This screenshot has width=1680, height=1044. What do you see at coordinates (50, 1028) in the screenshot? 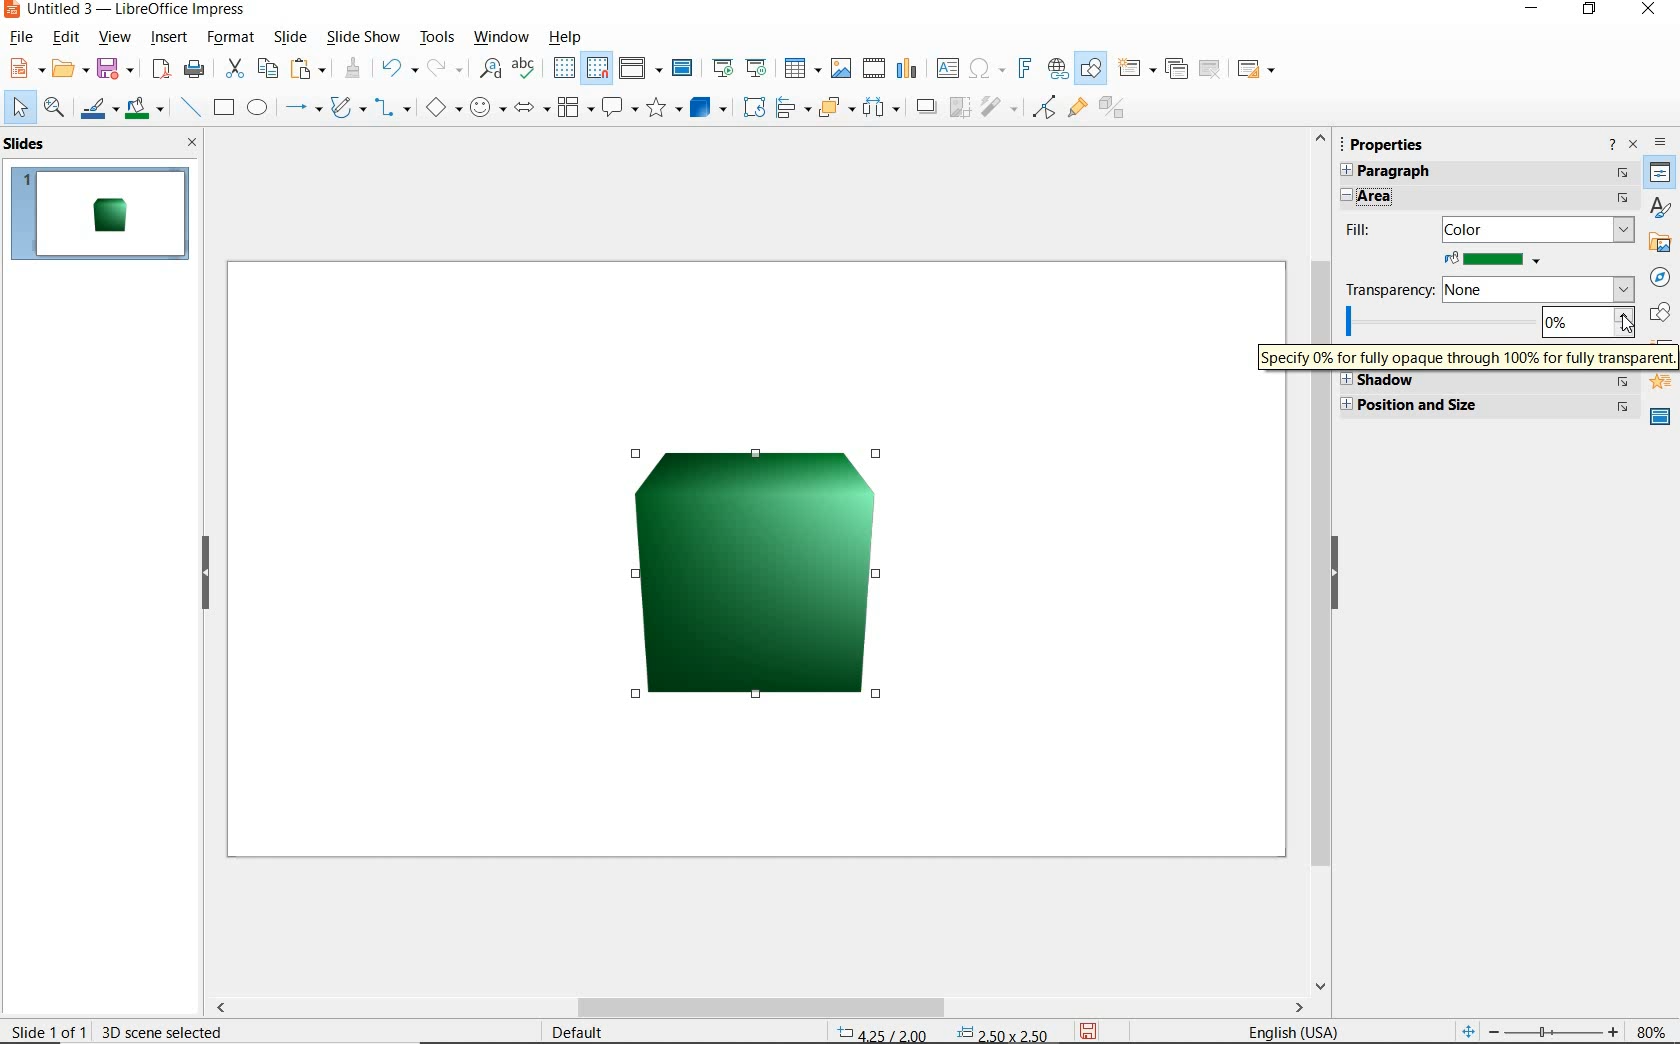
I see `SLIDE 1 OF 1` at bounding box center [50, 1028].